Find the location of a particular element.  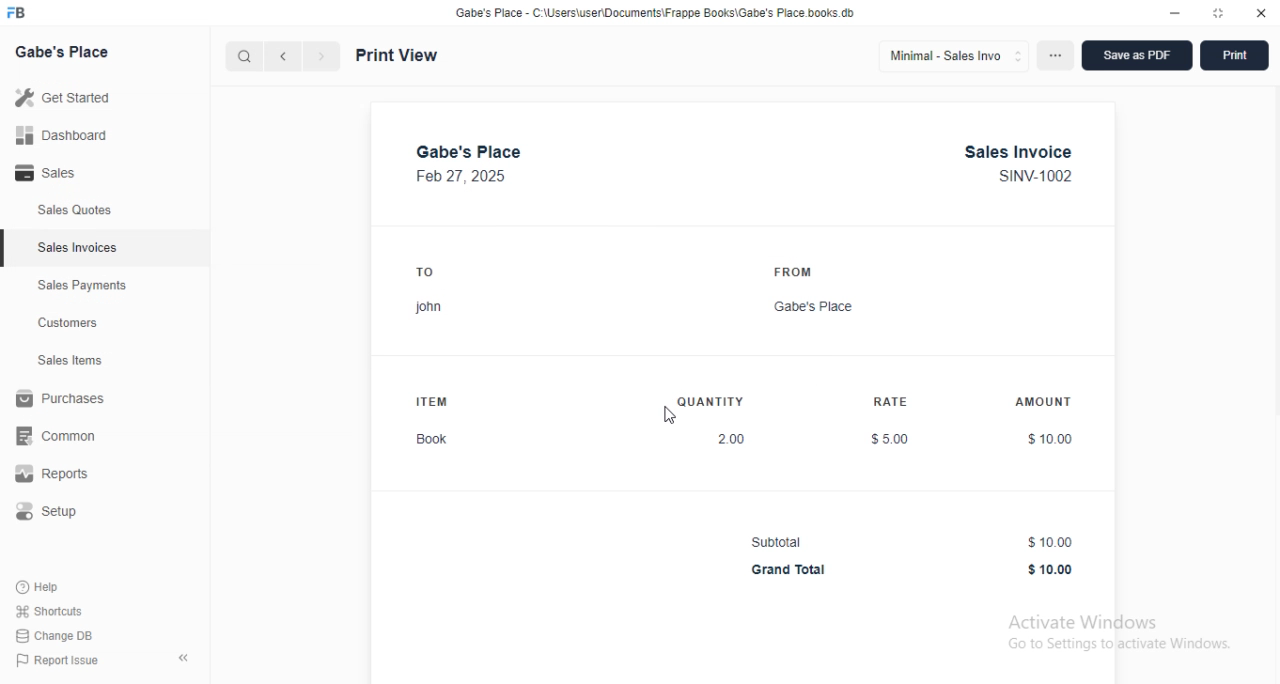

print view is located at coordinates (396, 56).